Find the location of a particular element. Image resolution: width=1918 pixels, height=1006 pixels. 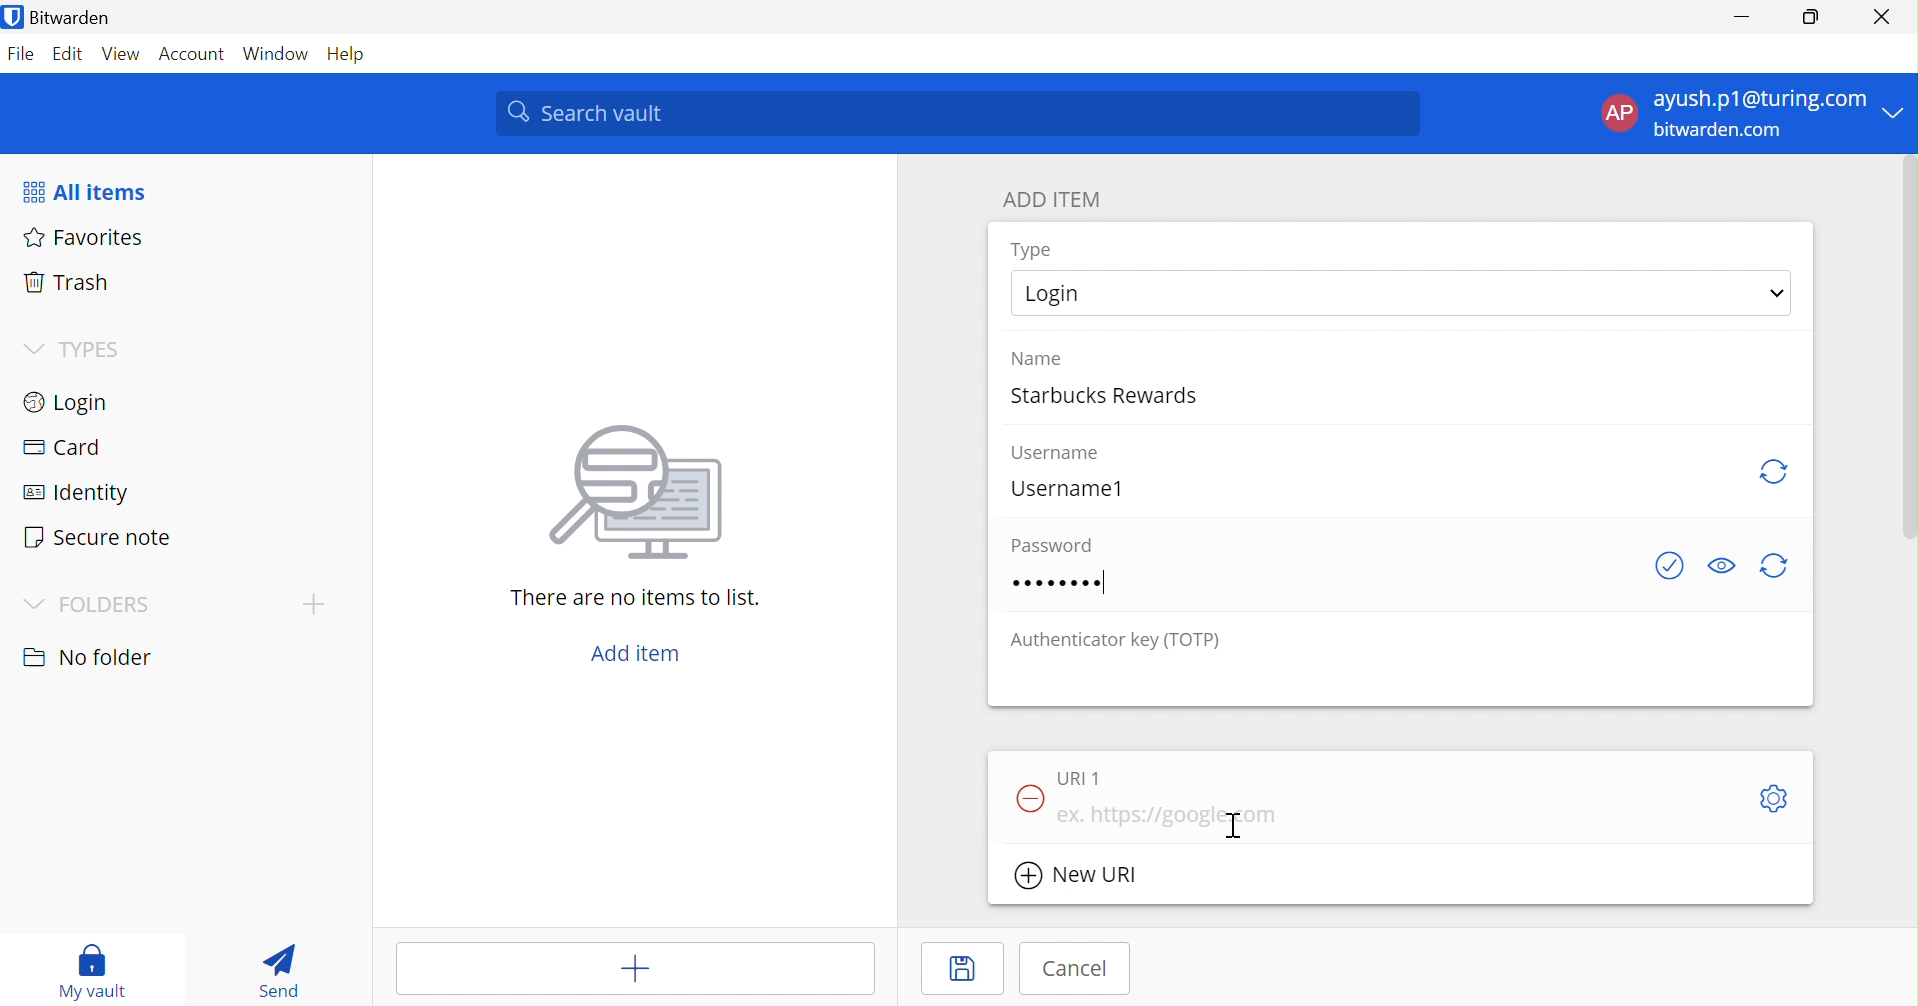

Help is located at coordinates (354, 55).